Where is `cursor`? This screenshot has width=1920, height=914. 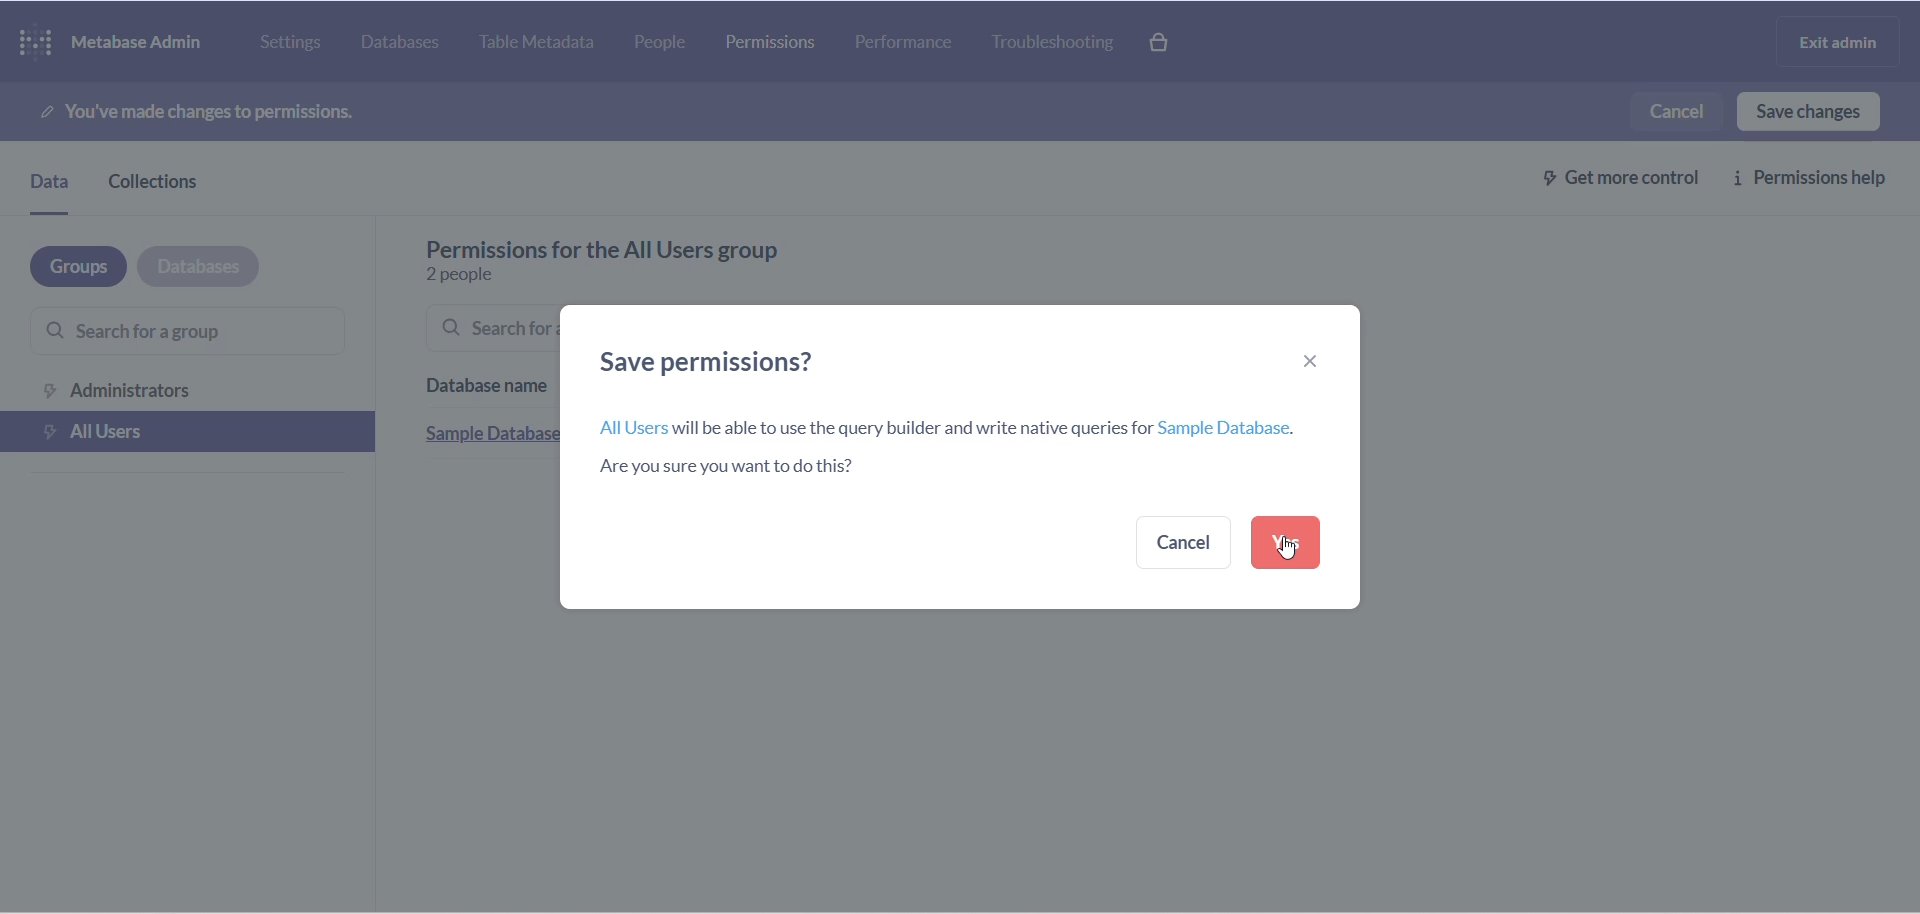 cursor is located at coordinates (1287, 545).